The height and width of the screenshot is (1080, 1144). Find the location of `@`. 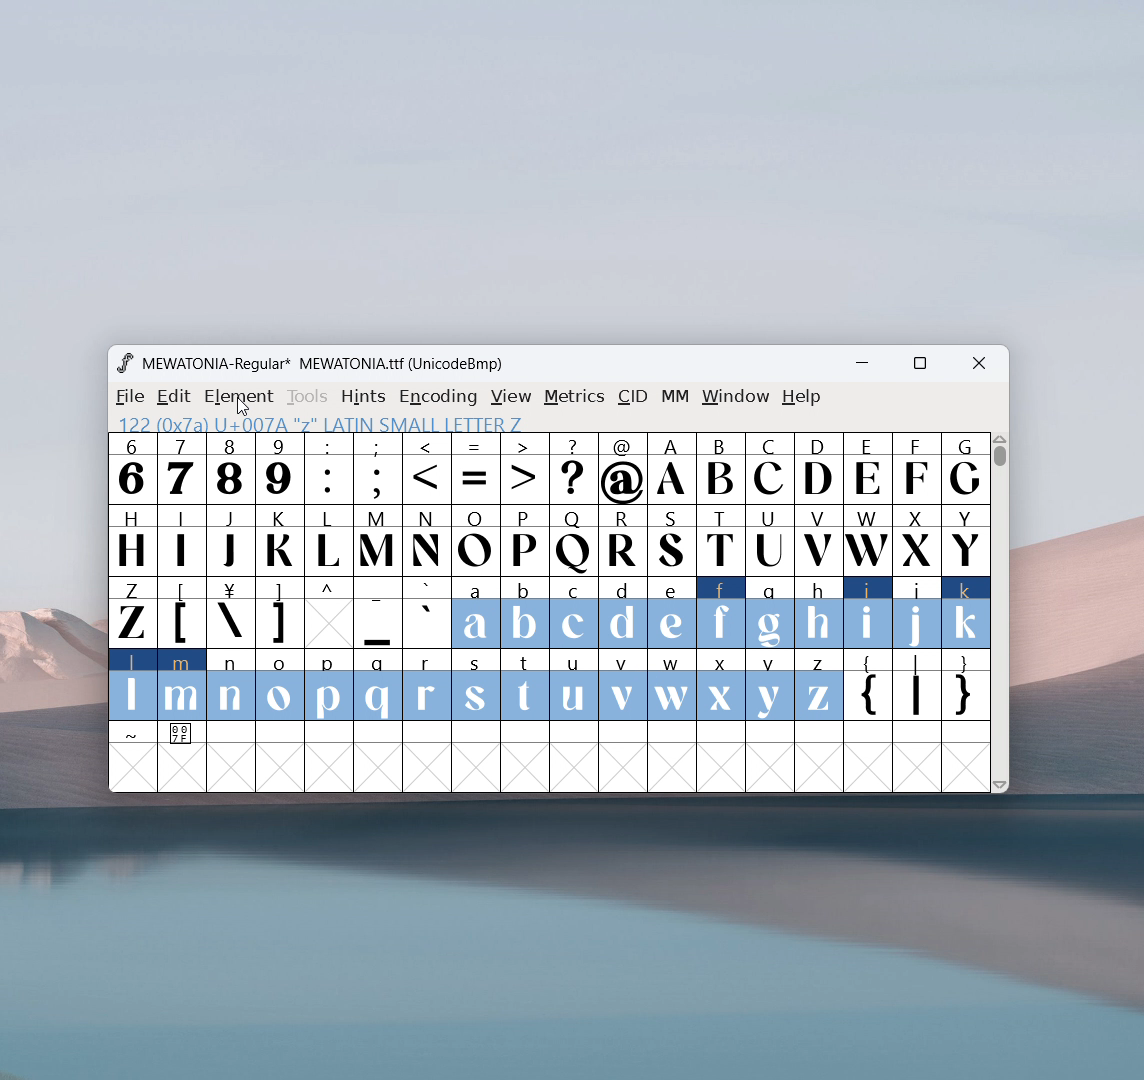

@ is located at coordinates (624, 469).